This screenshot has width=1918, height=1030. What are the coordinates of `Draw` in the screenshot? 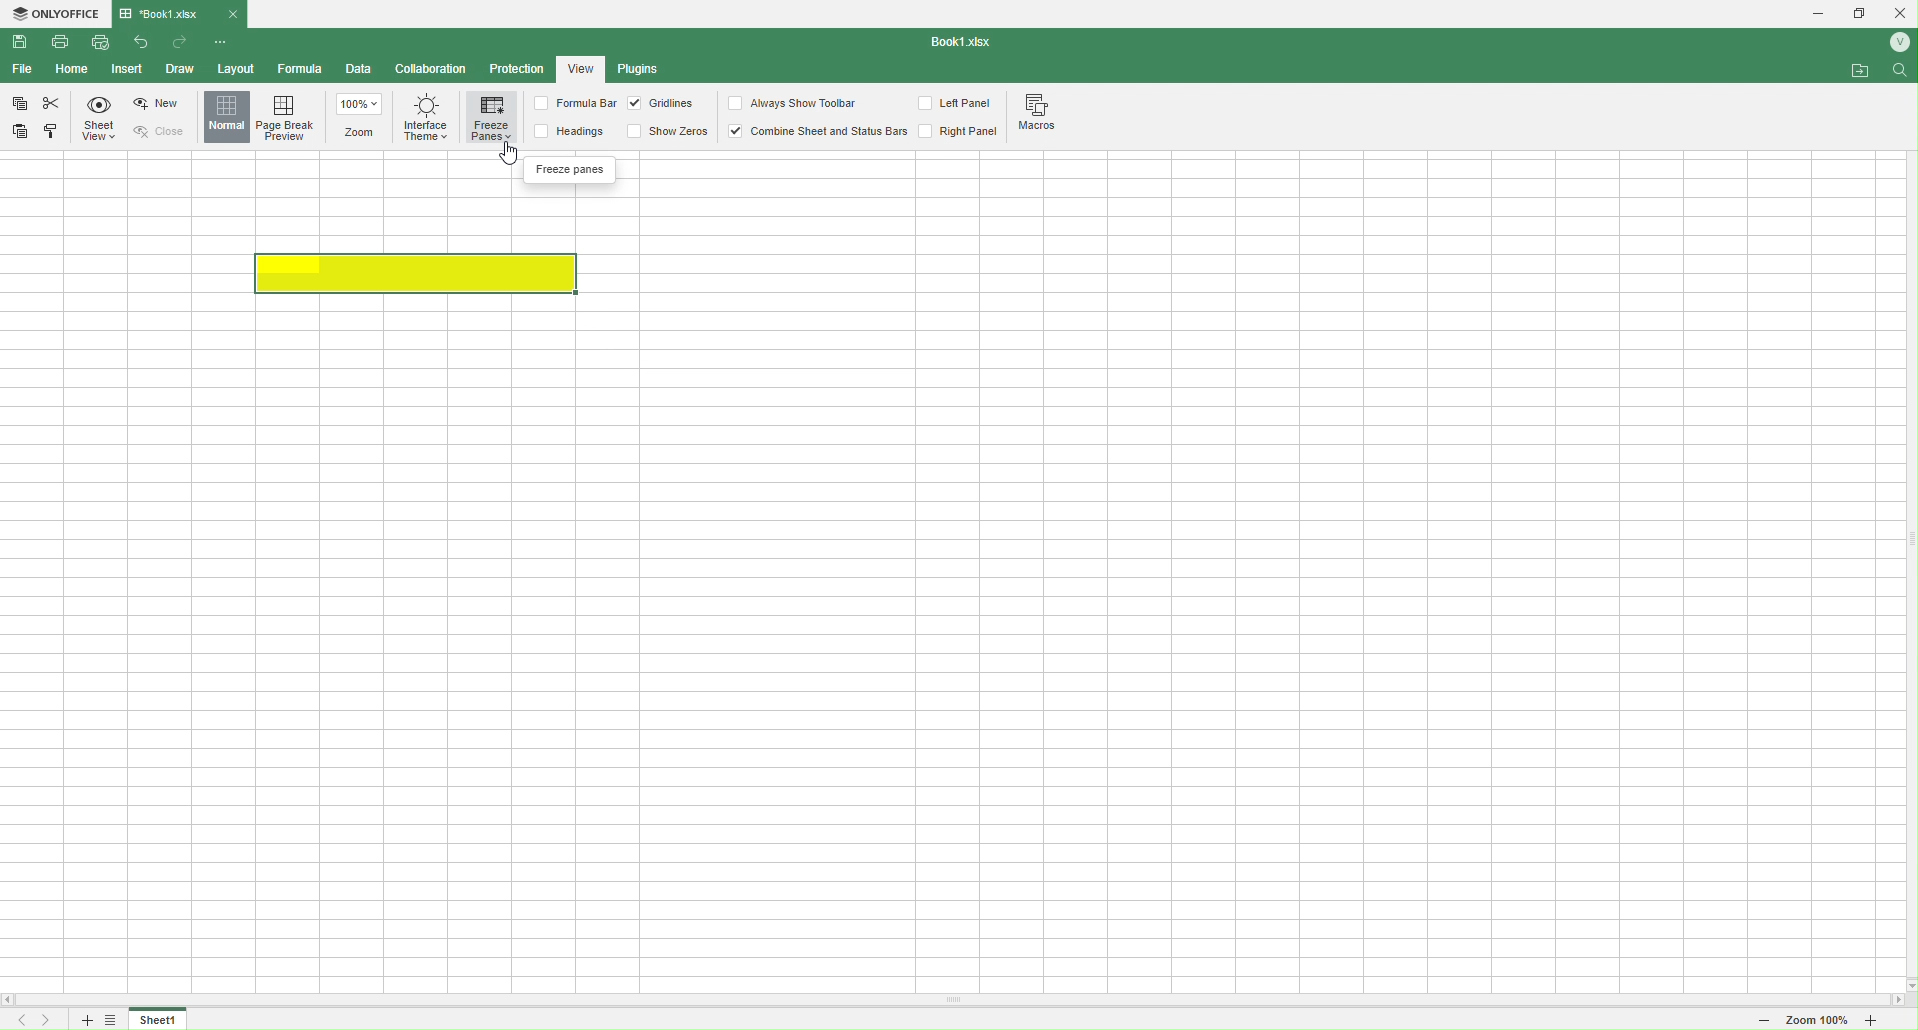 It's located at (179, 68).